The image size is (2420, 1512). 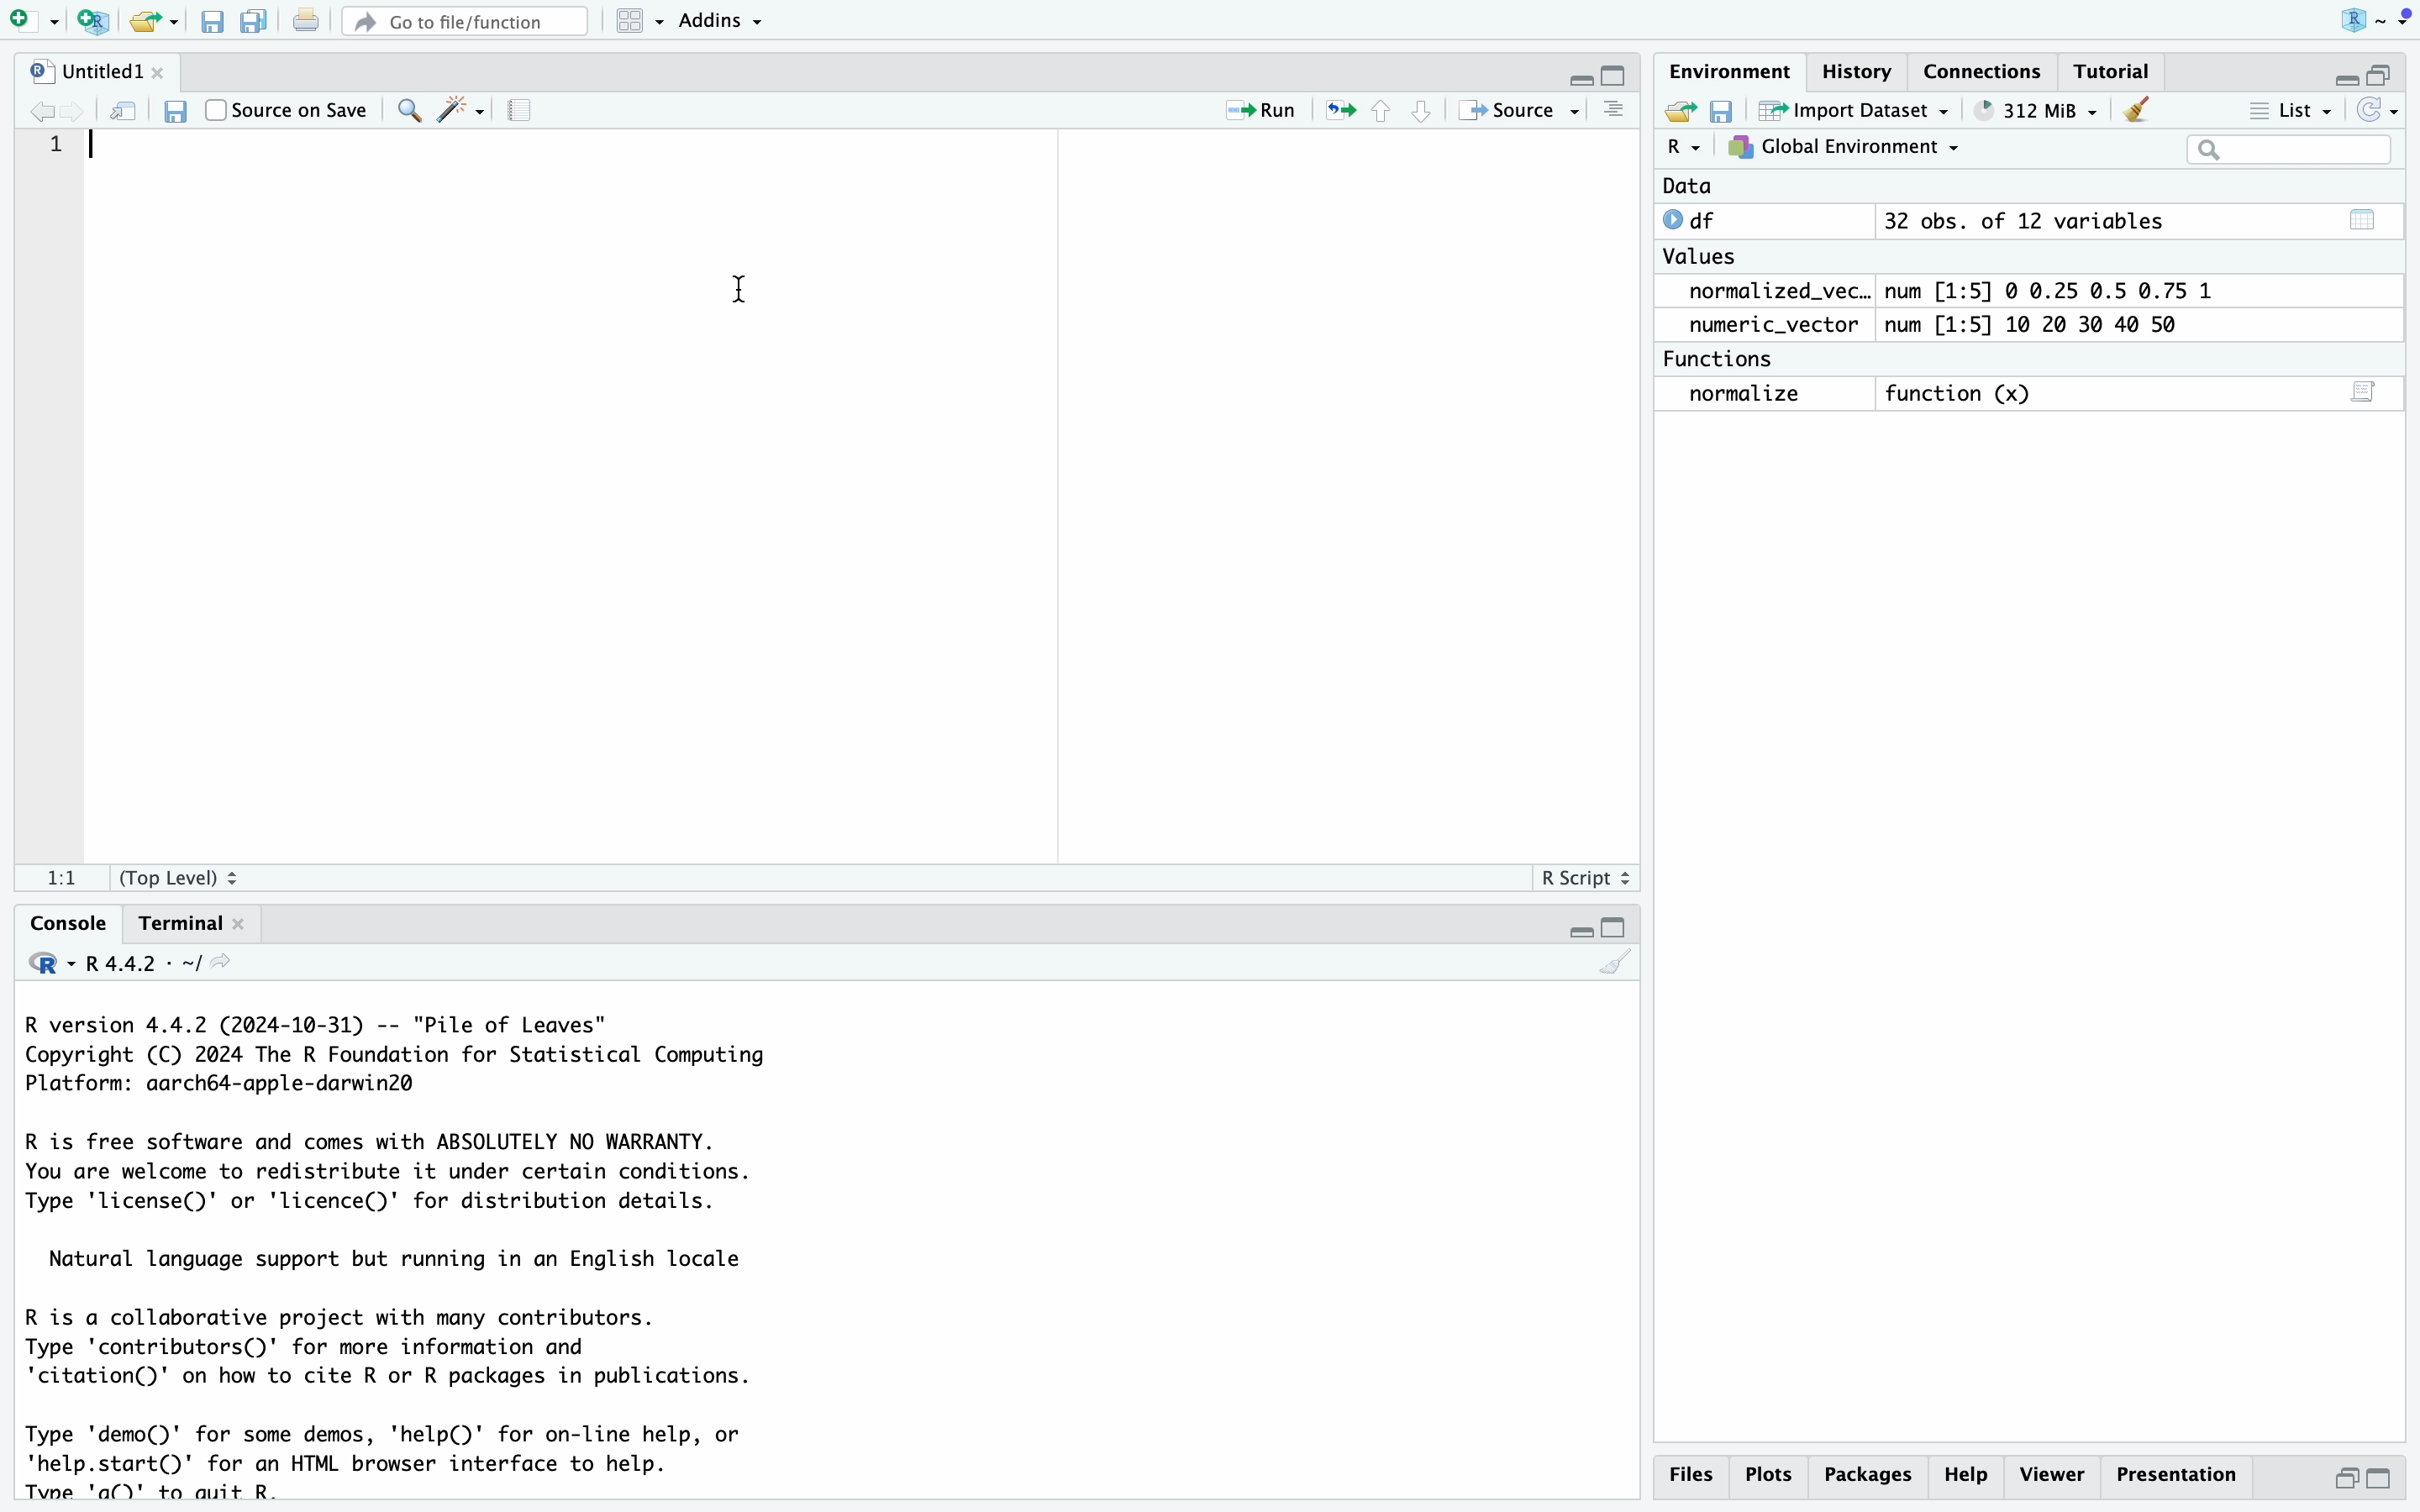 What do you see at coordinates (1410, 110) in the screenshot?
I see `move up/down` at bounding box center [1410, 110].